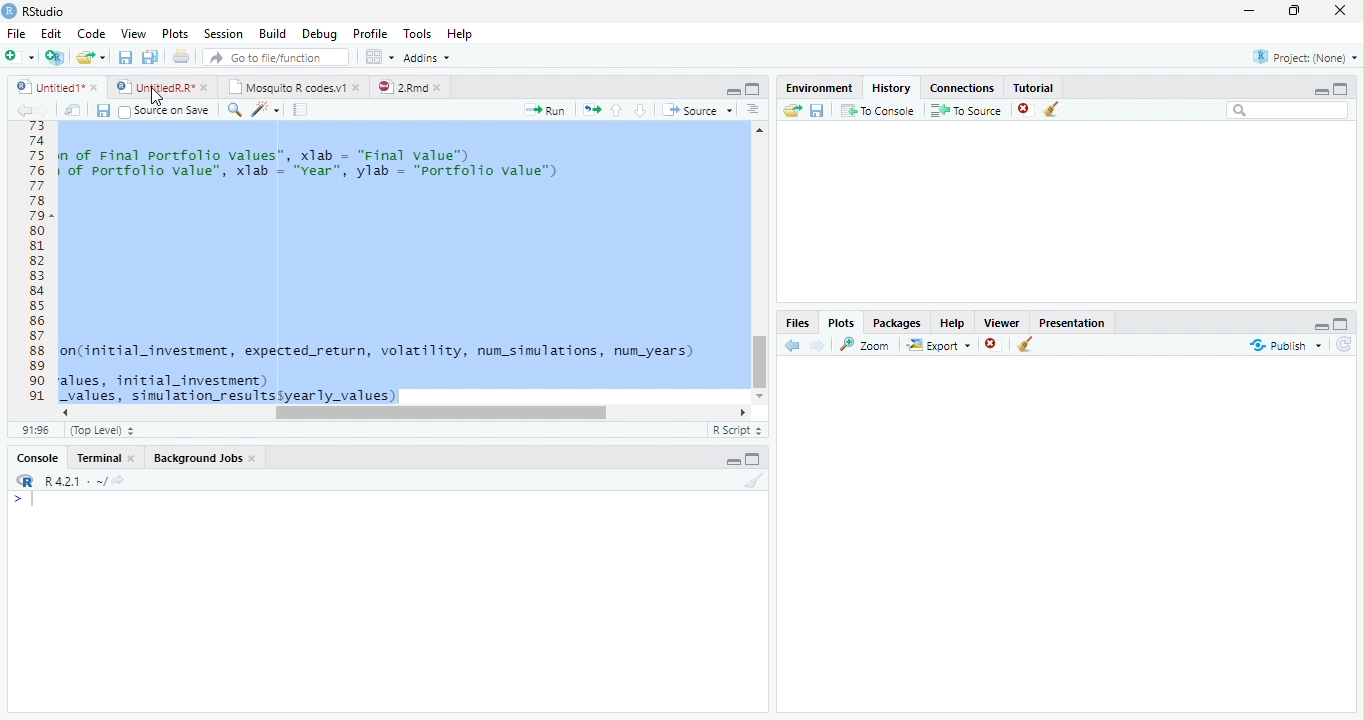  What do you see at coordinates (760, 358) in the screenshot?
I see `Scroll Bar` at bounding box center [760, 358].